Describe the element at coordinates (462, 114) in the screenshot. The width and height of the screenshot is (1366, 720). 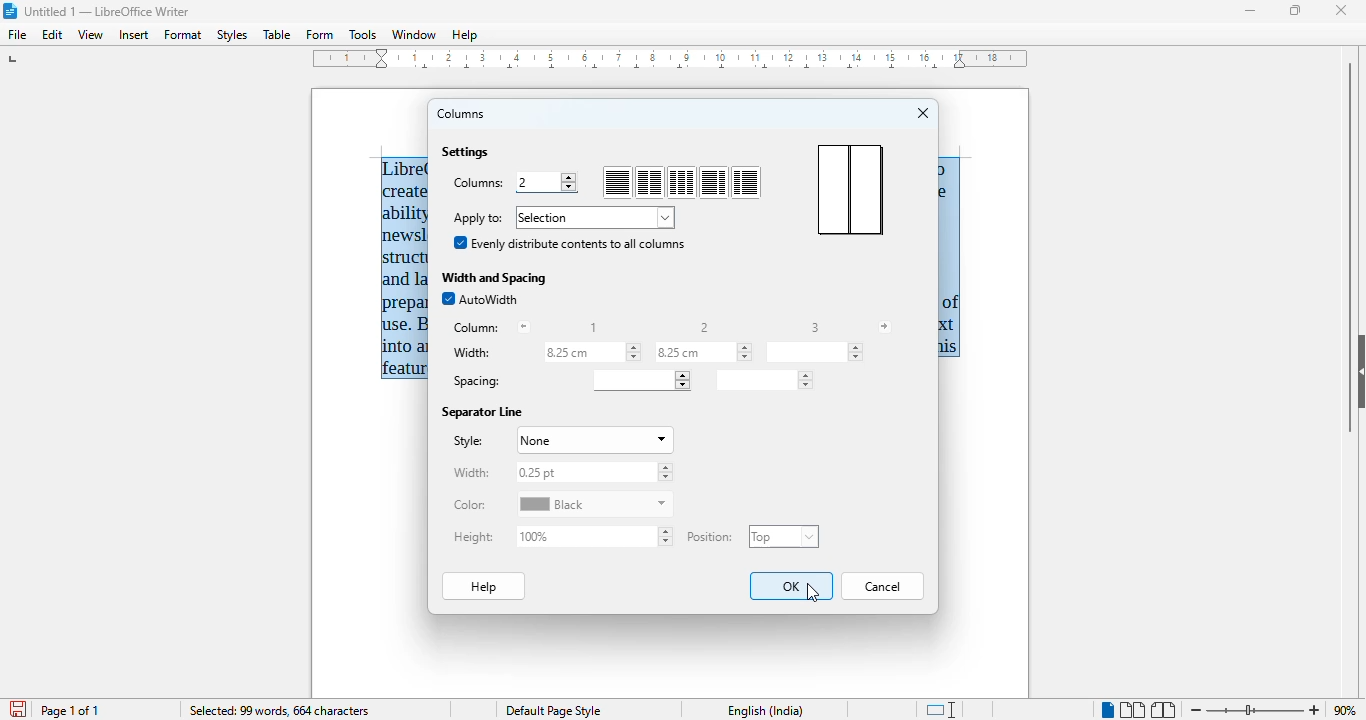
I see `columns` at that location.